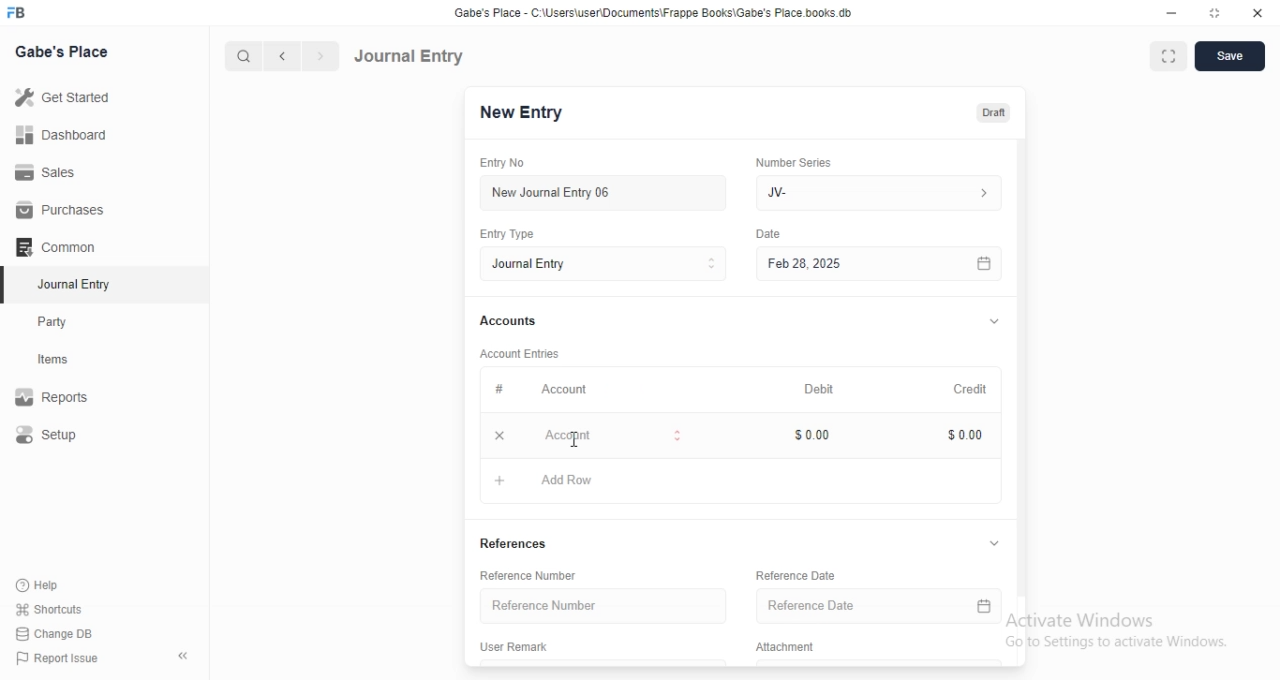 The image size is (1280, 680). Describe the element at coordinates (522, 648) in the screenshot. I see `User Remark` at that location.